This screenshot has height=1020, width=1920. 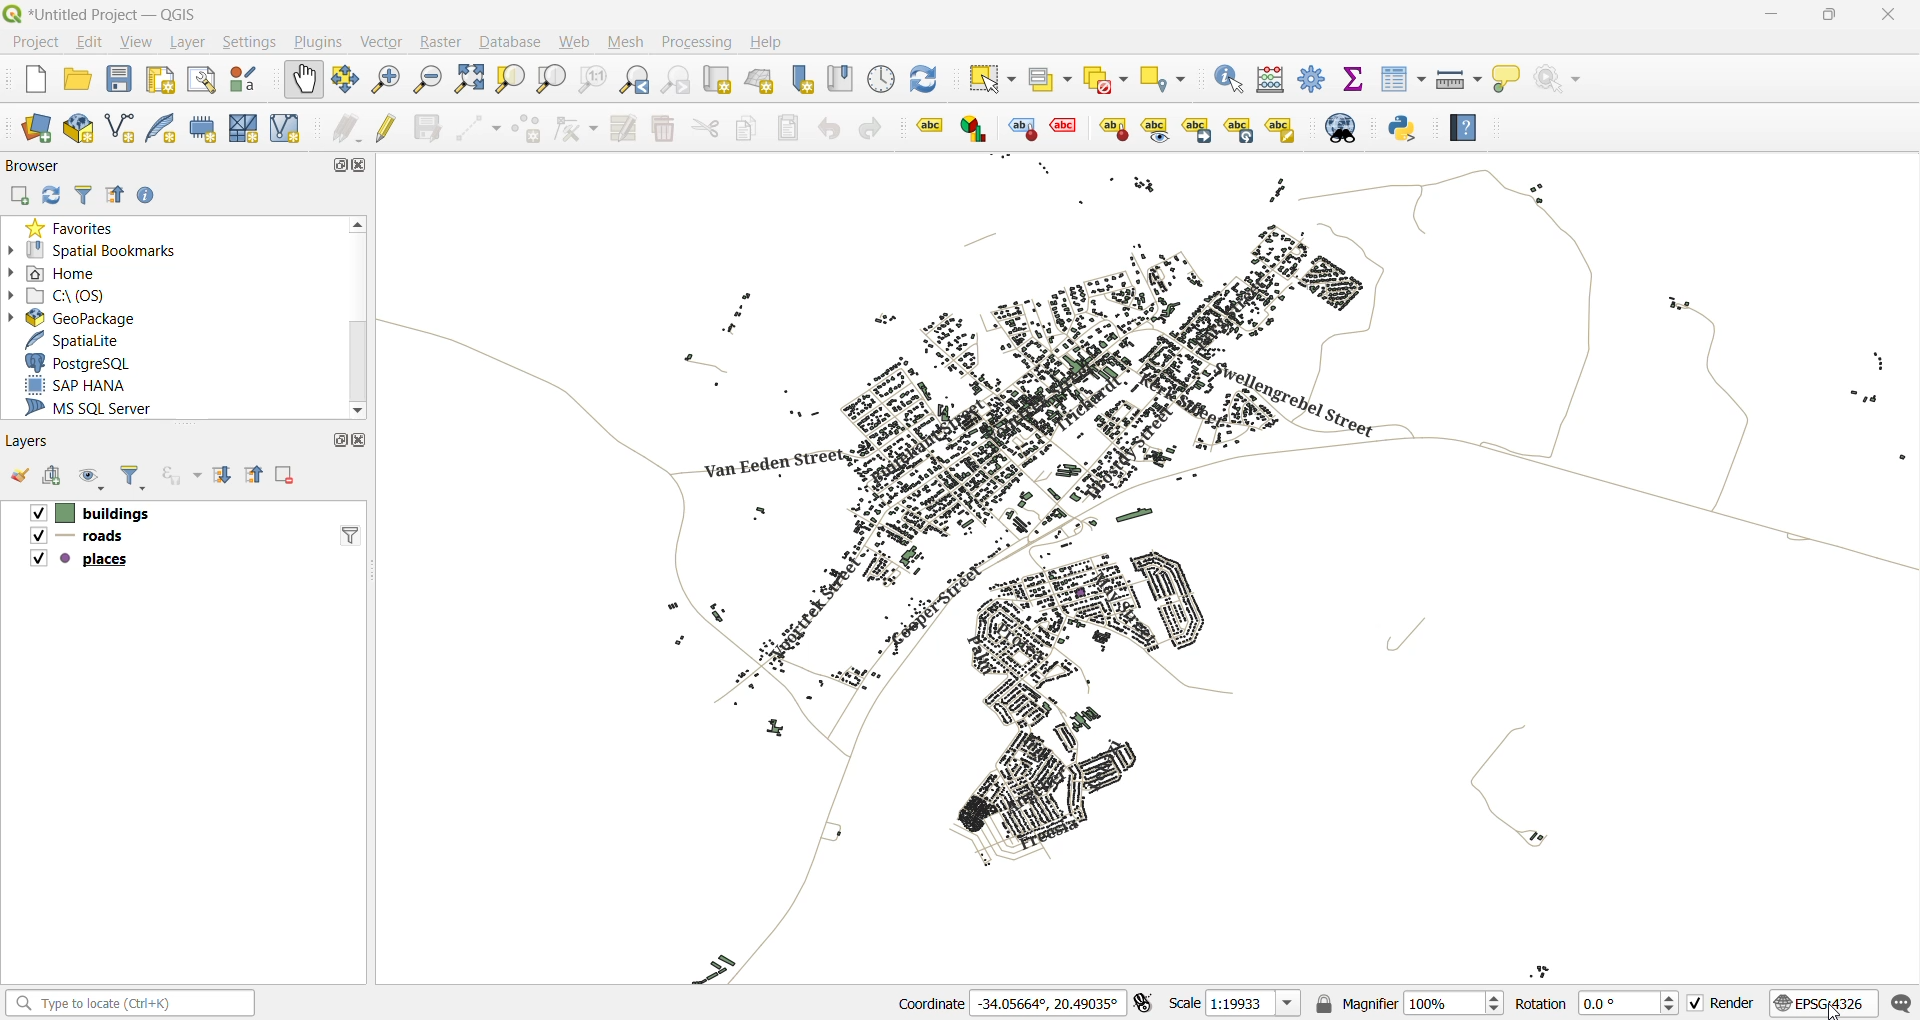 I want to click on digitize, so click(x=472, y=128).